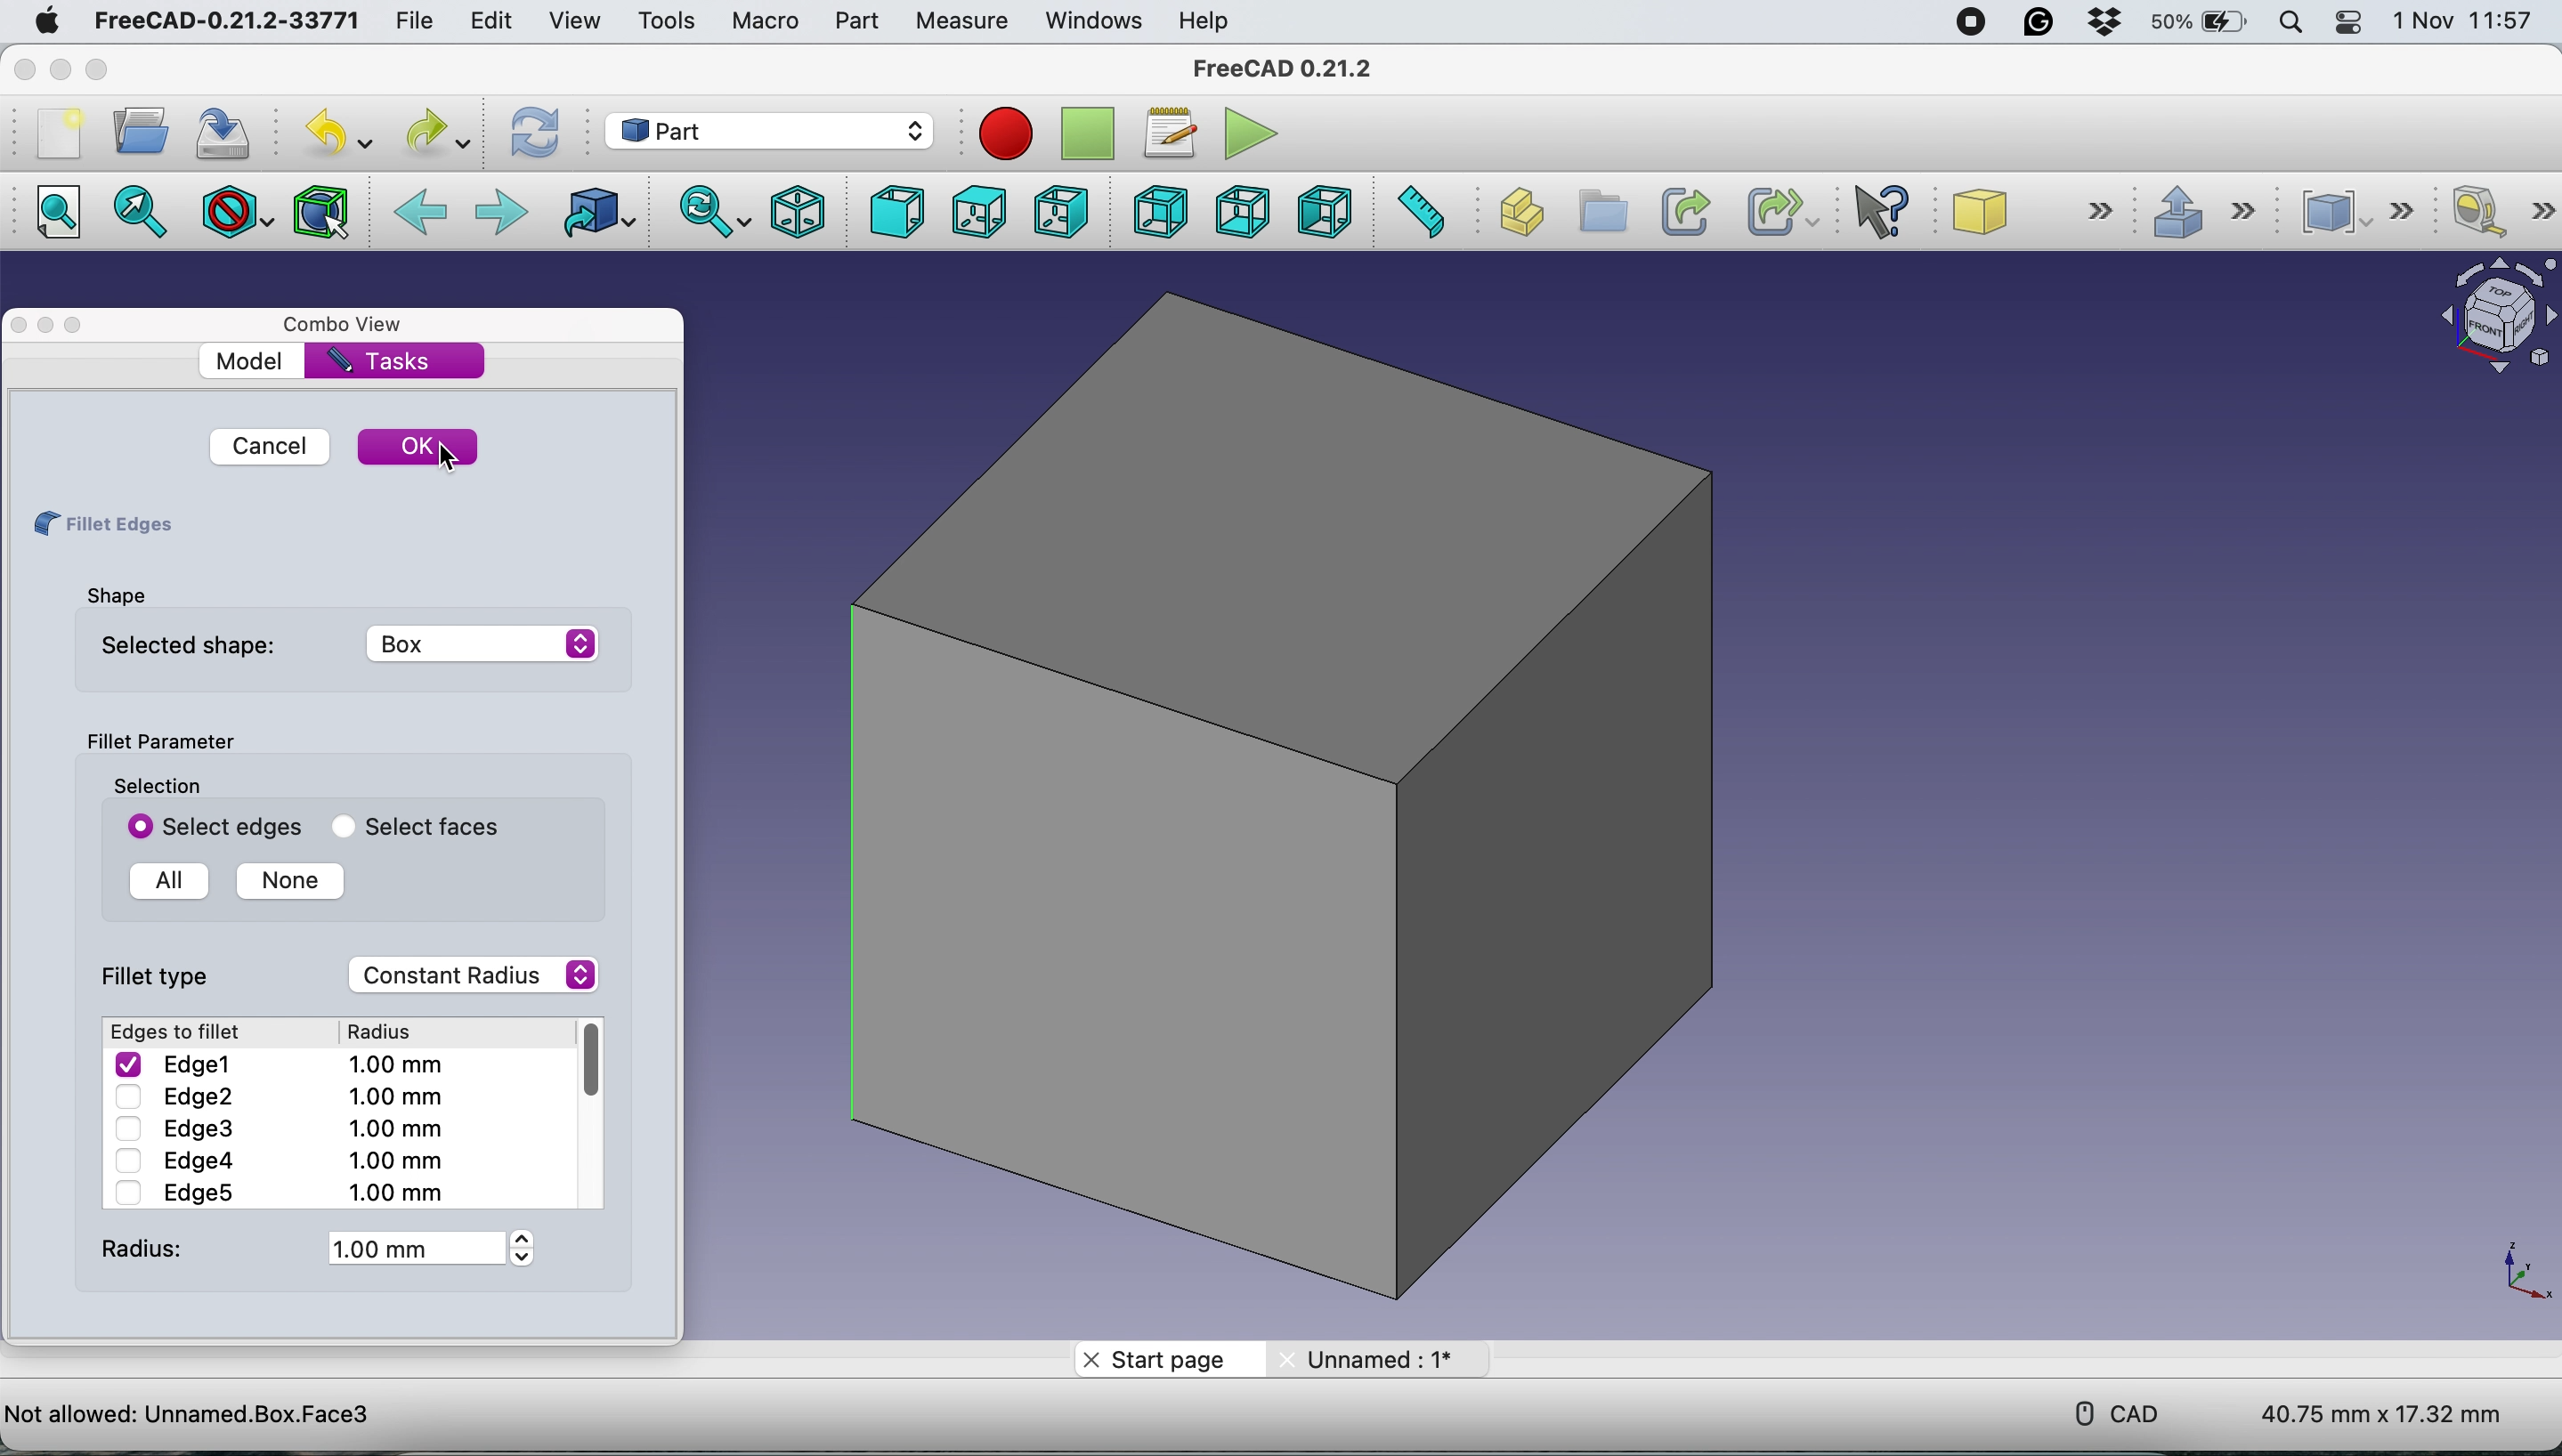  Describe the element at coordinates (1091, 20) in the screenshot. I see `windows` at that location.